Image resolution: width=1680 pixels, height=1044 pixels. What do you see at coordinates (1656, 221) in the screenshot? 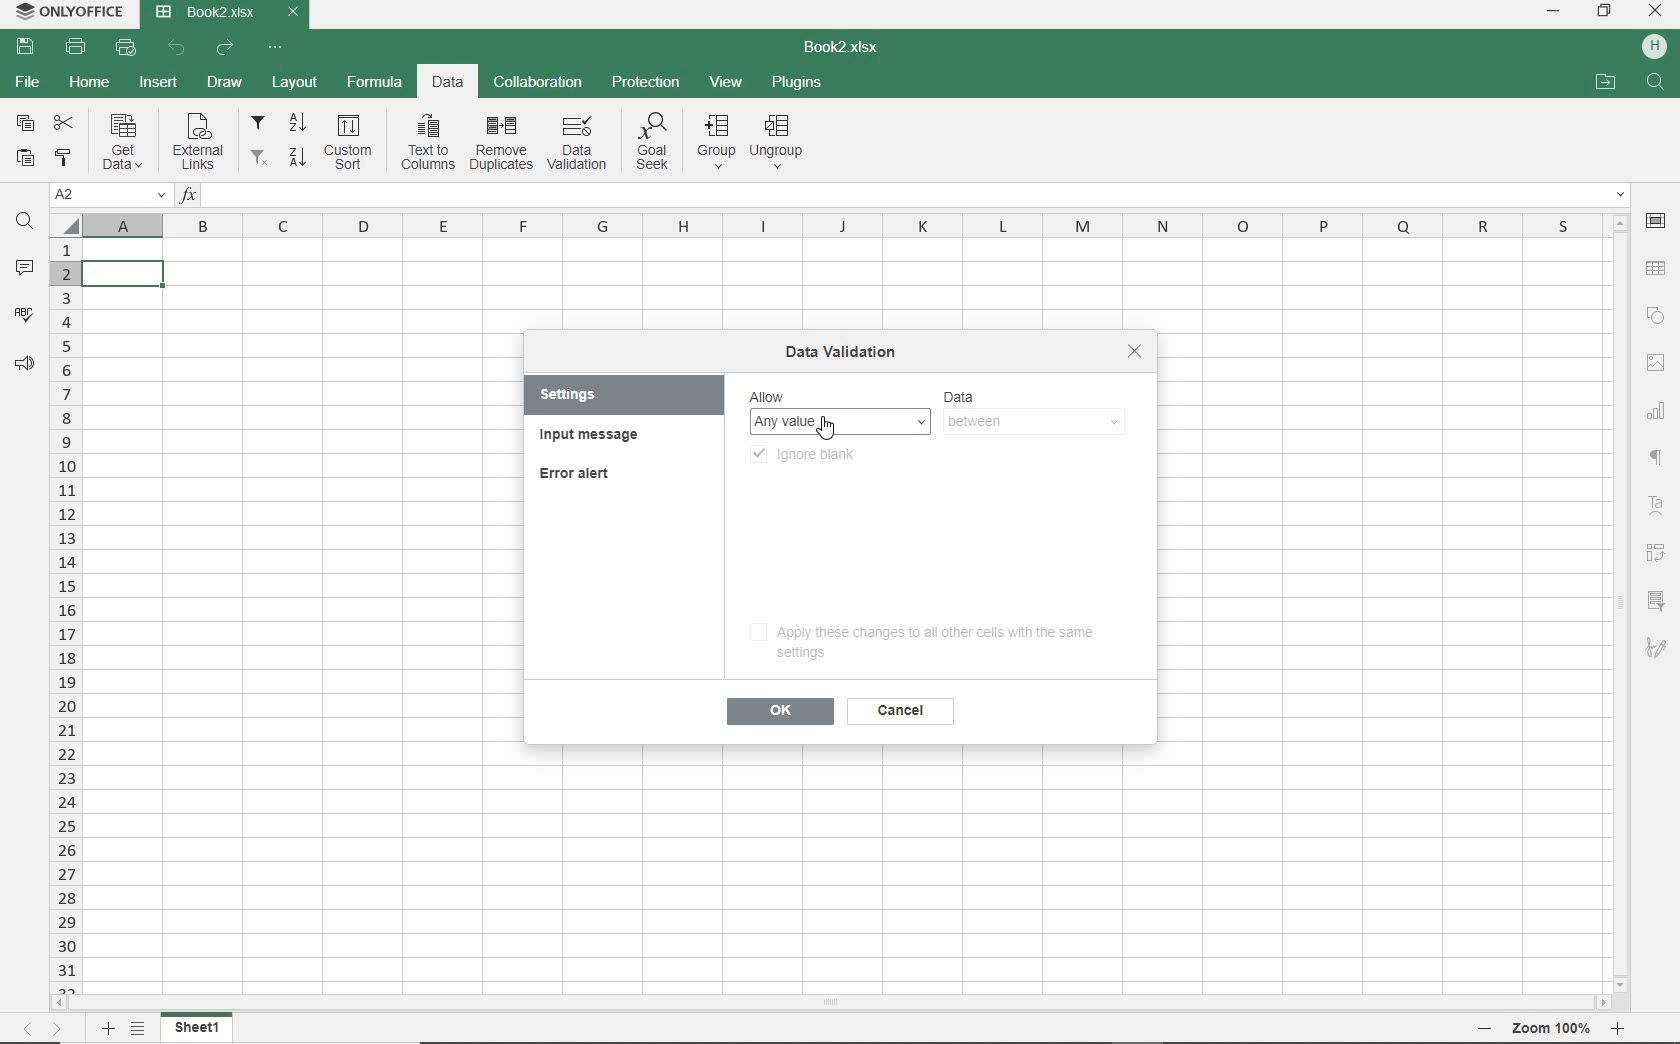
I see `CELL SETTINGS` at bounding box center [1656, 221].